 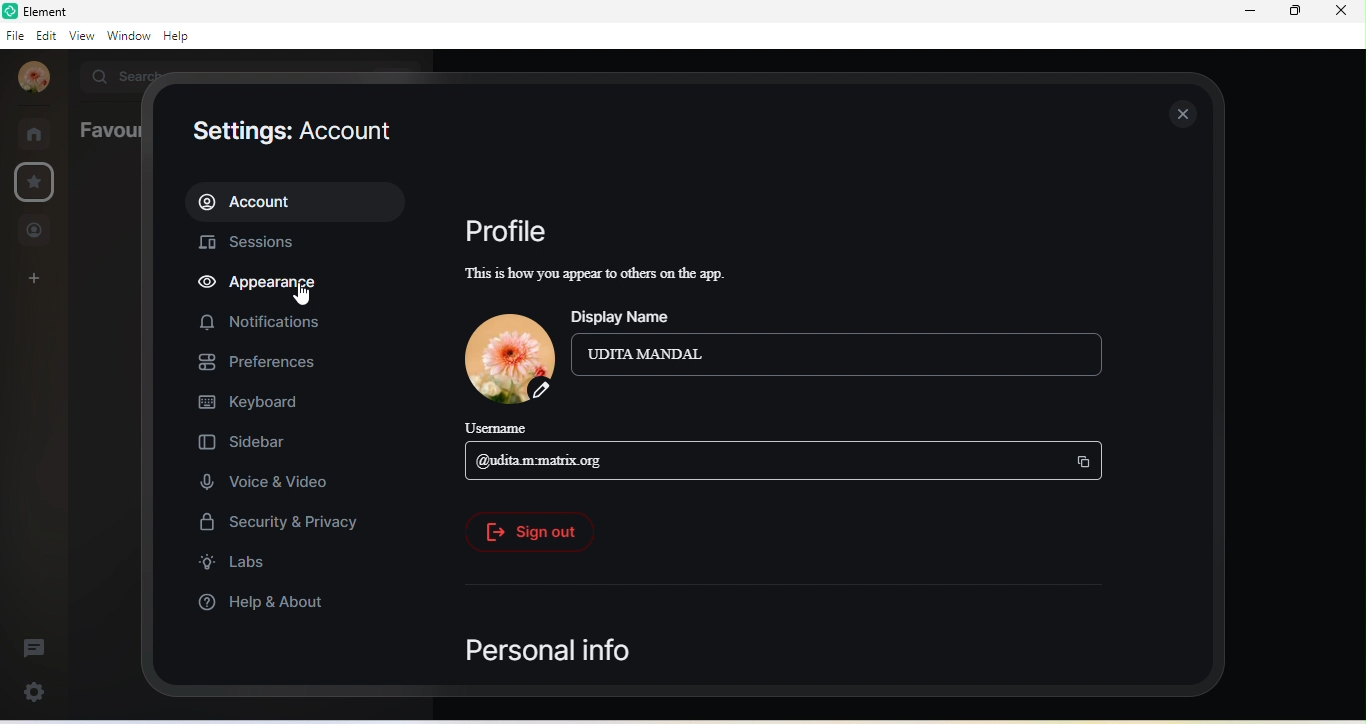 I want to click on account, so click(x=294, y=202).